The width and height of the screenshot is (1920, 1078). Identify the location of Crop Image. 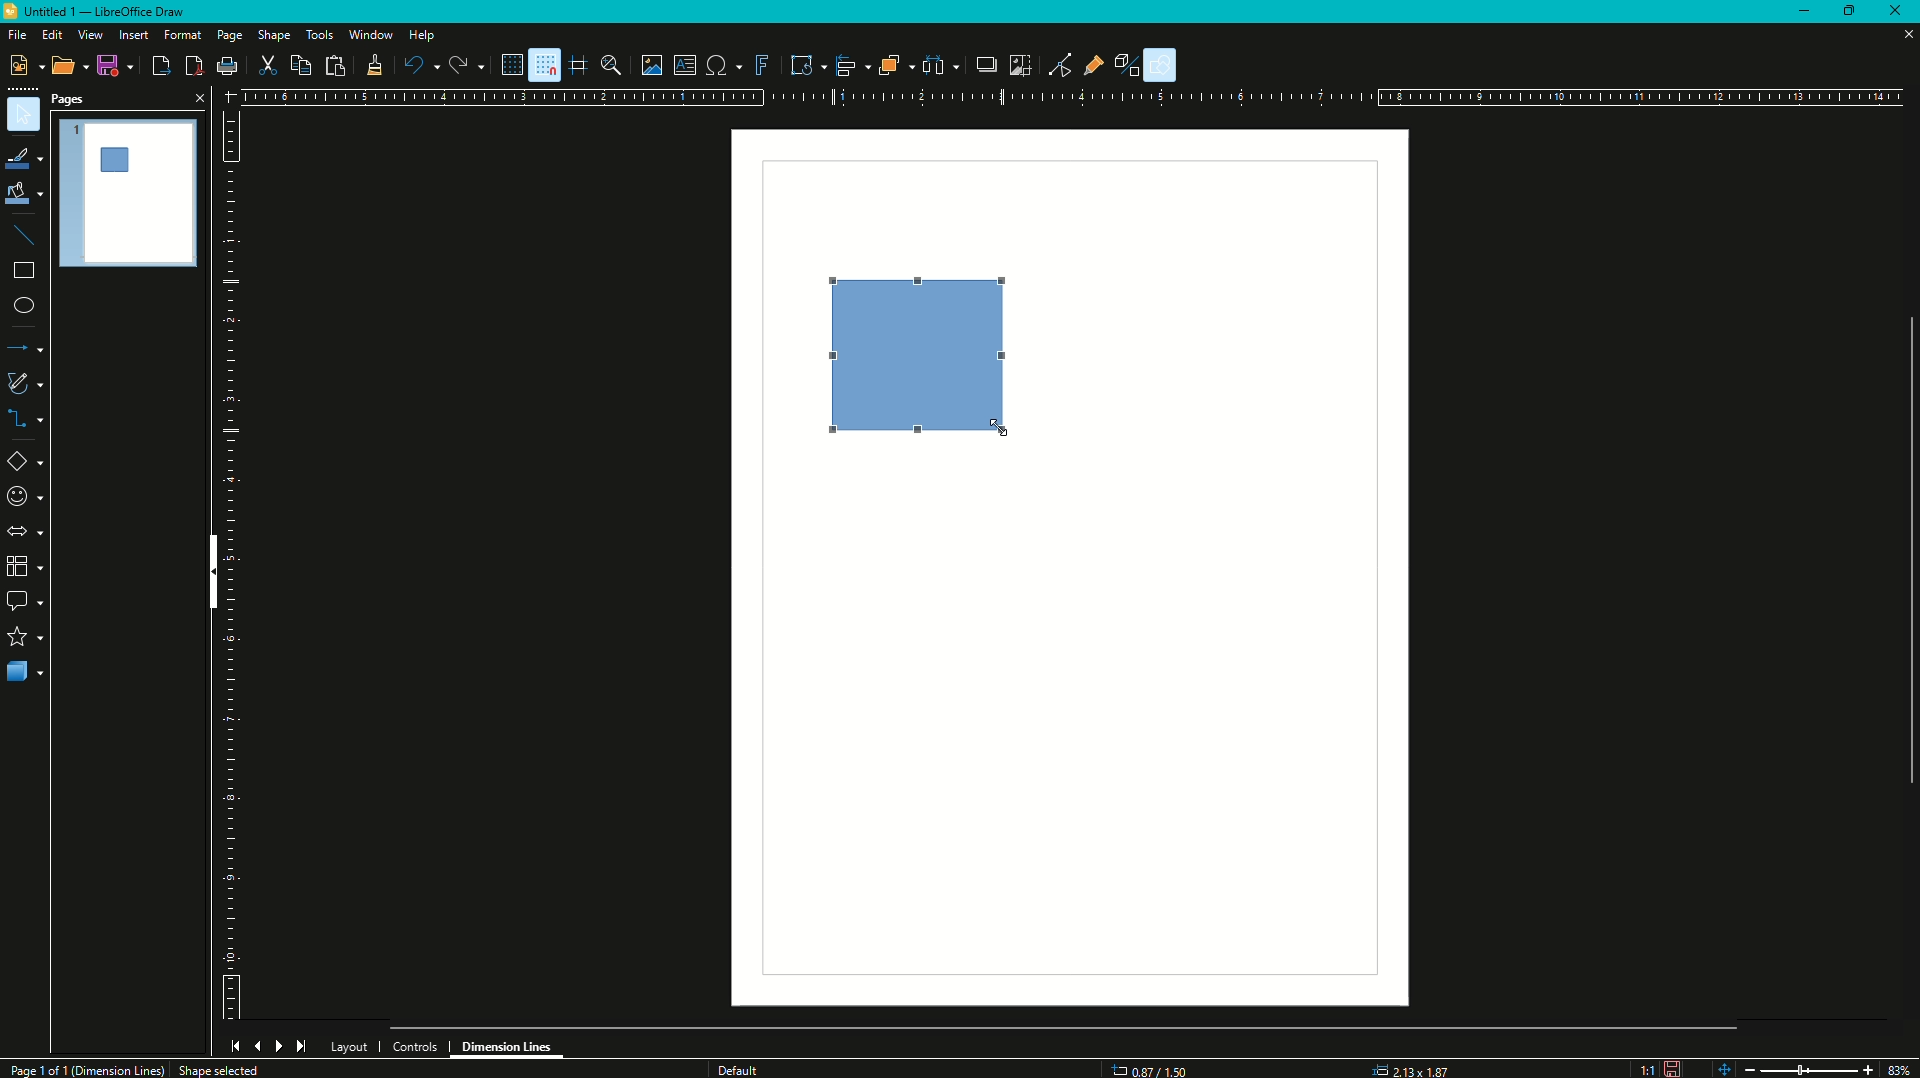
(1015, 63).